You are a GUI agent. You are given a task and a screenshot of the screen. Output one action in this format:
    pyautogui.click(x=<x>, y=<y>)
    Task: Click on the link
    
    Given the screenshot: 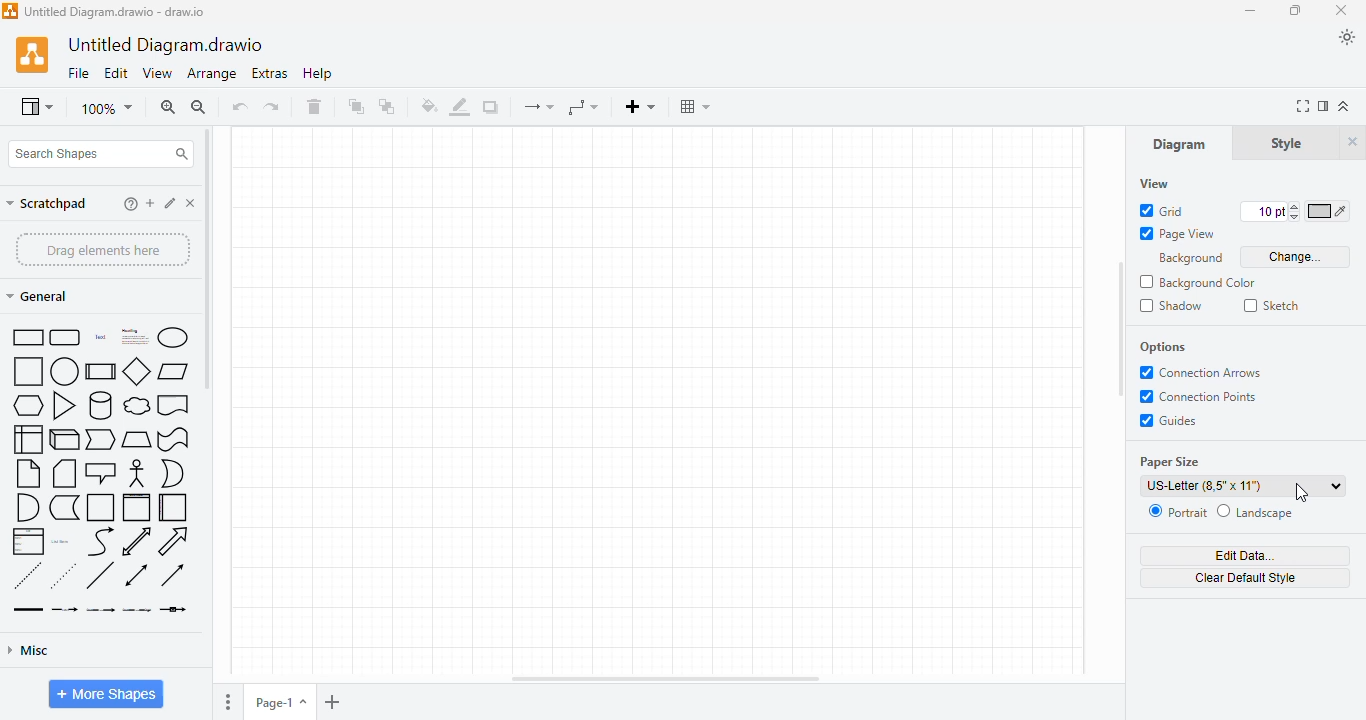 What is the action you would take?
    pyautogui.click(x=28, y=609)
    